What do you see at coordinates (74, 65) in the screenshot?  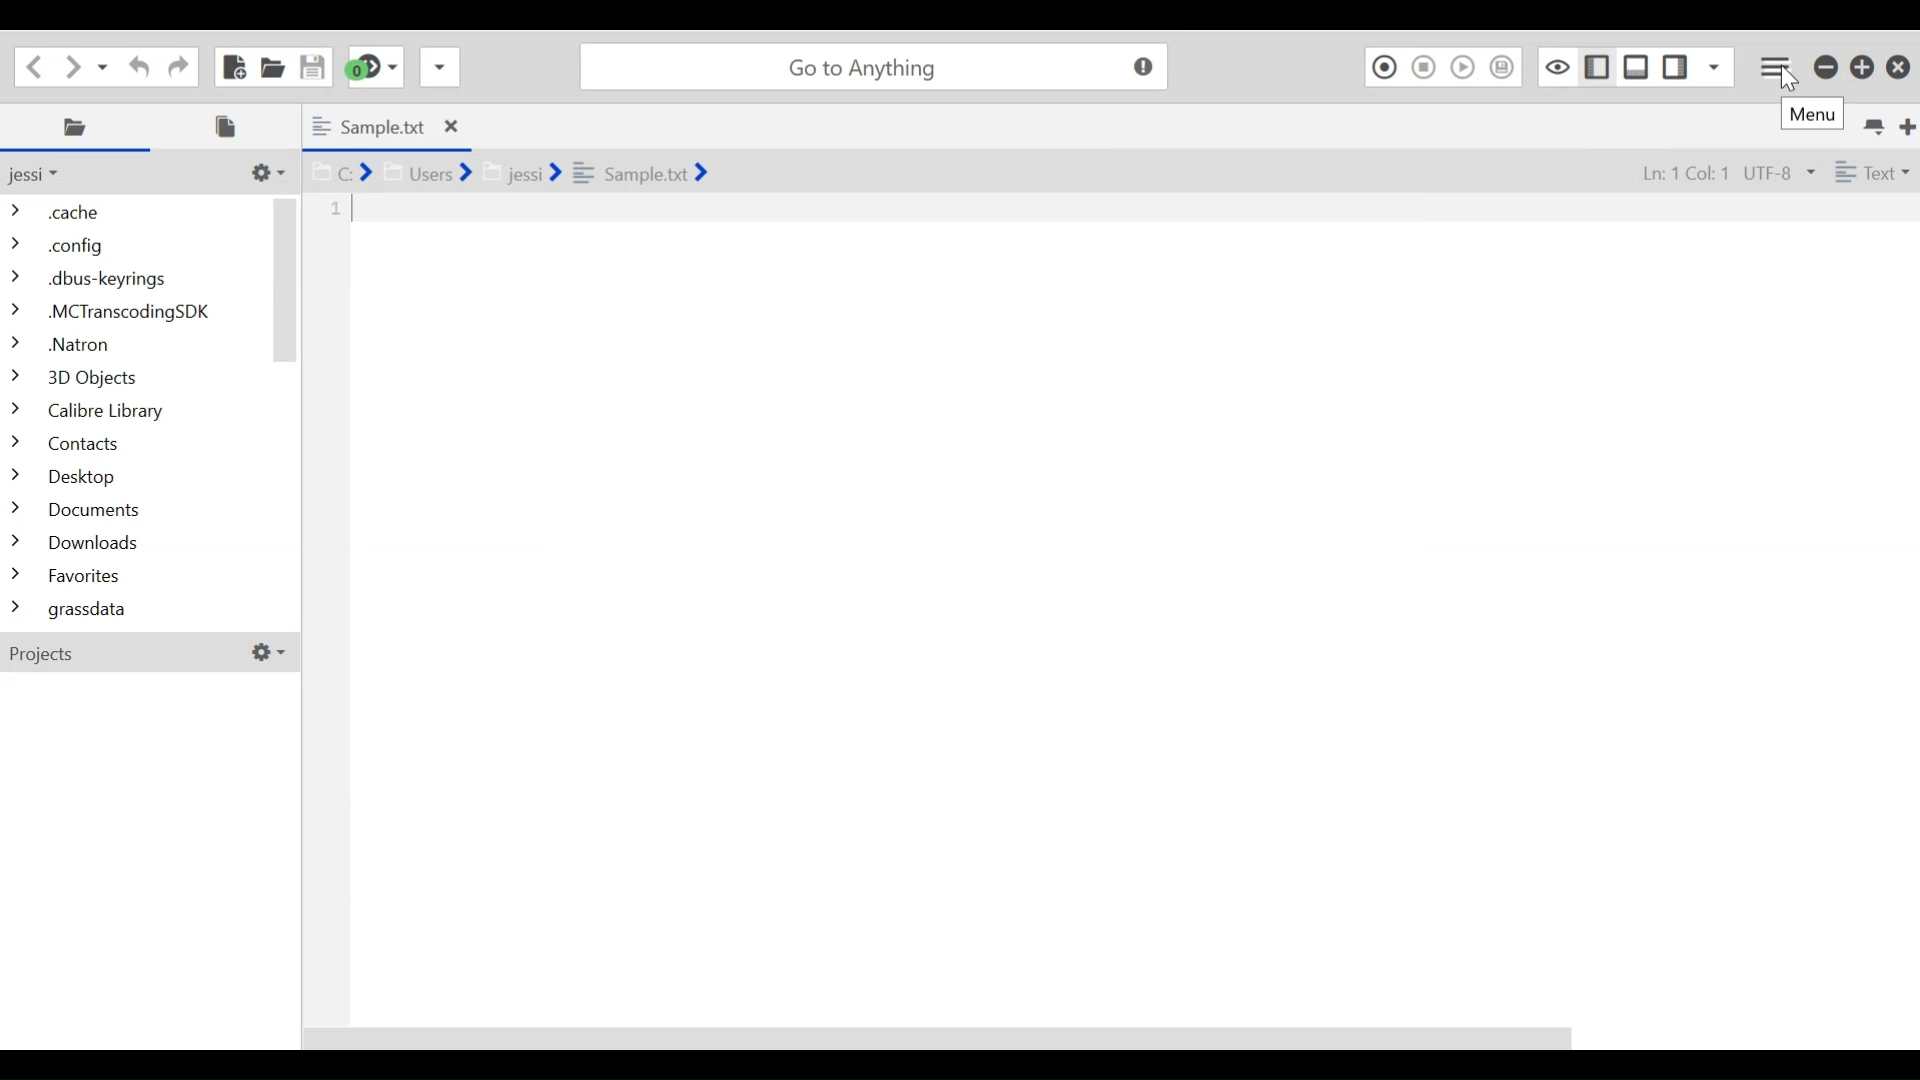 I see `Go forward one location` at bounding box center [74, 65].